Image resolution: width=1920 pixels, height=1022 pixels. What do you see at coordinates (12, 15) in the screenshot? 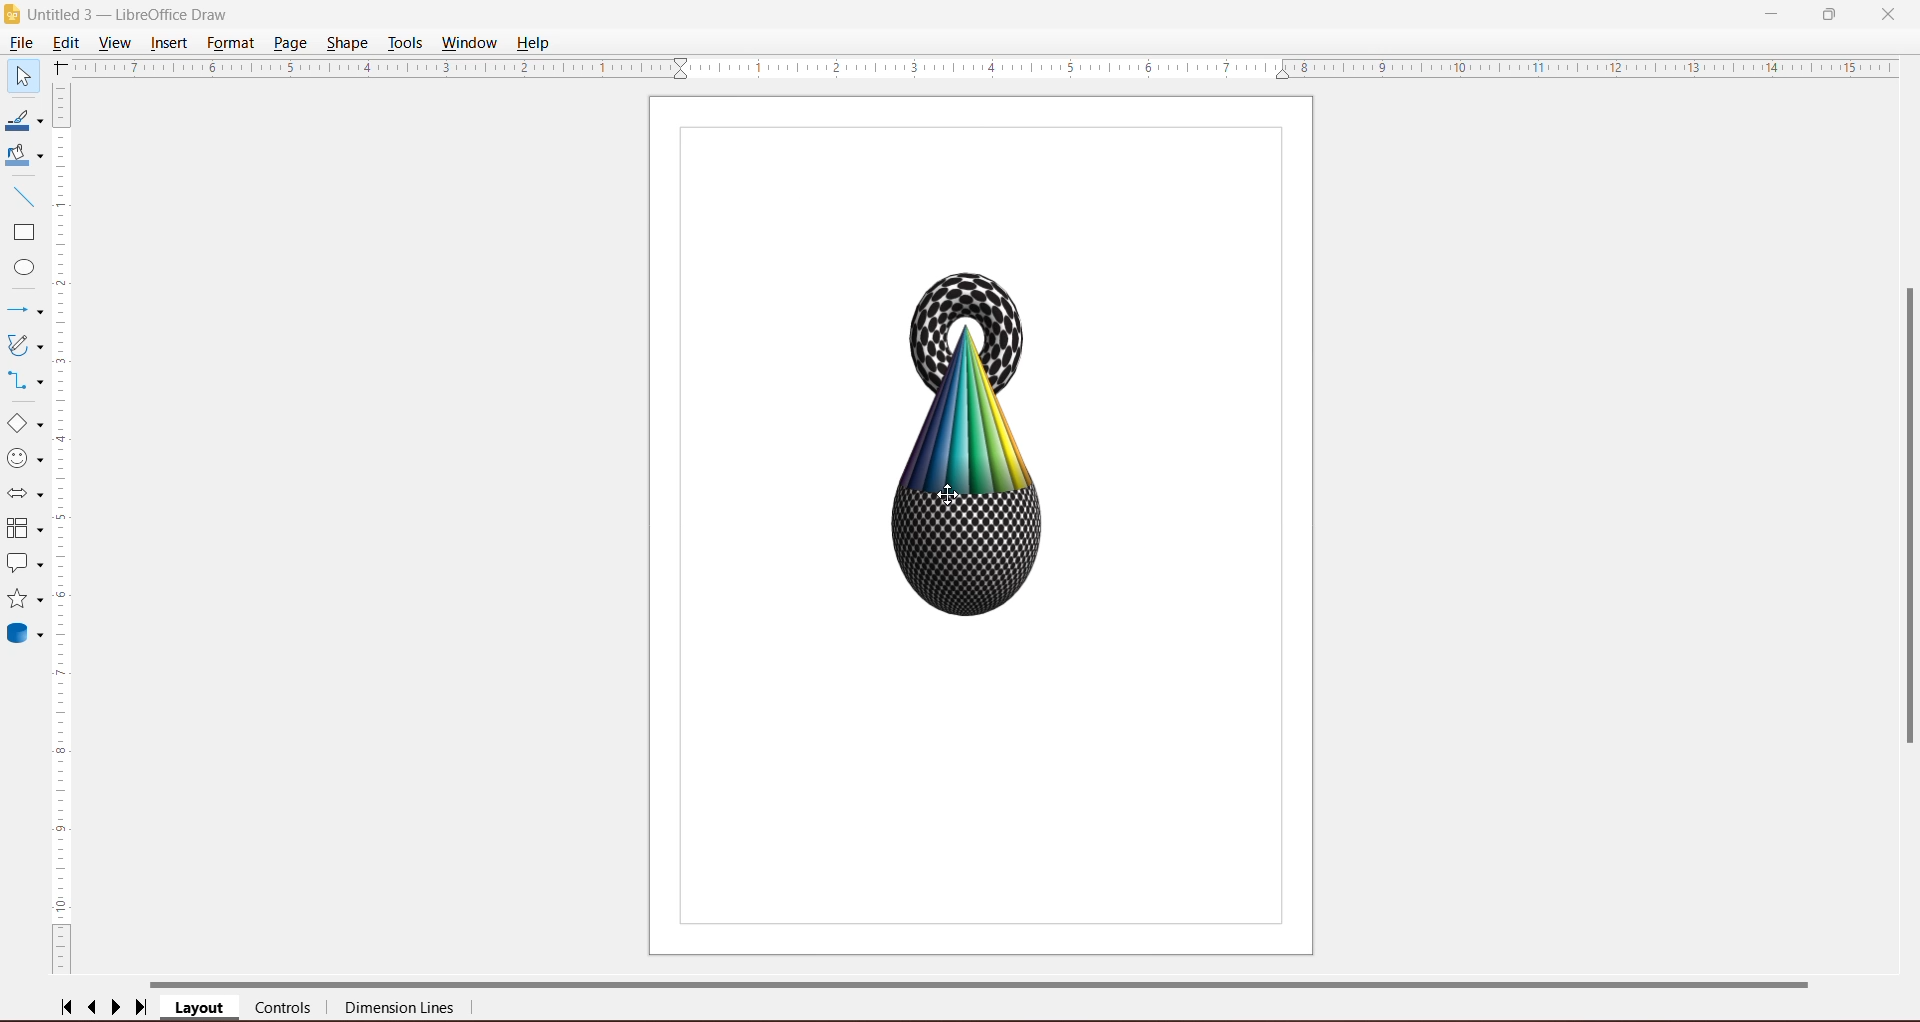
I see `Application Logo` at bounding box center [12, 15].